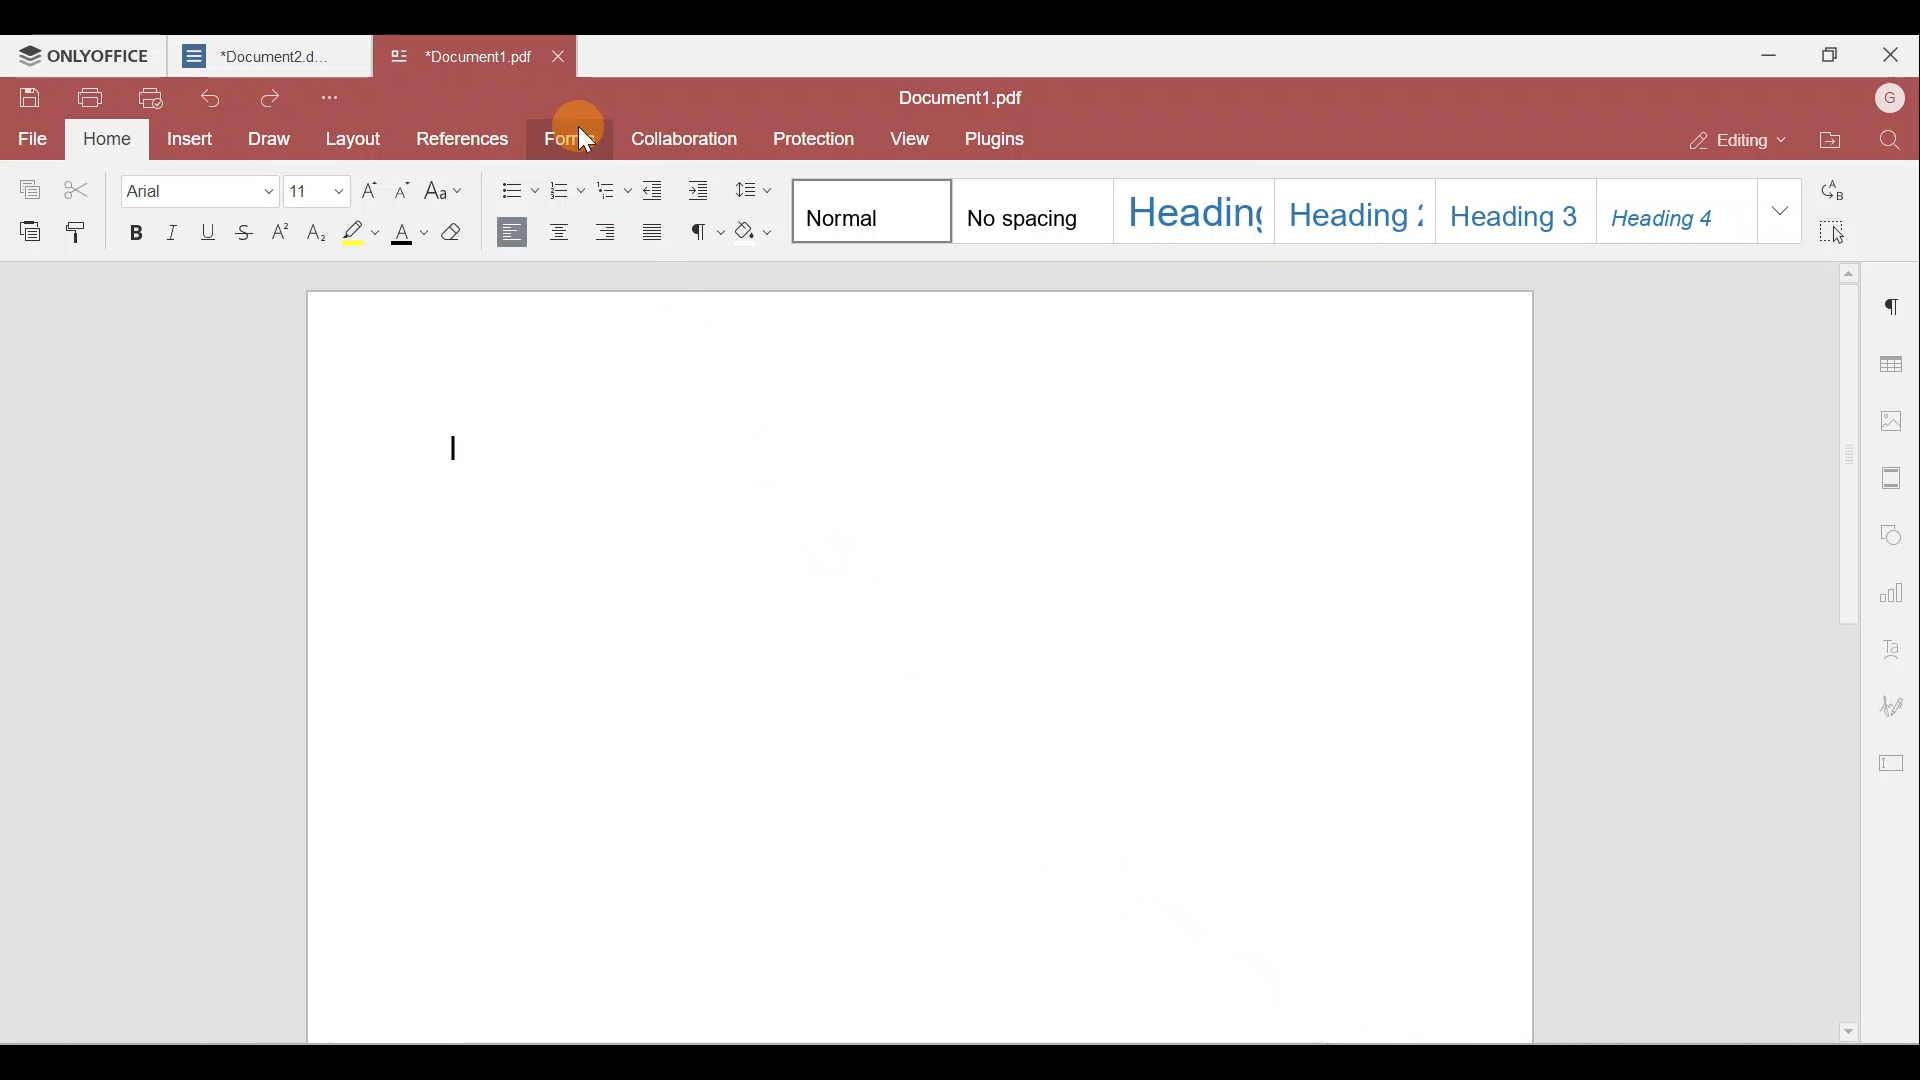  What do you see at coordinates (80, 235) in the screenshot?
I see `Copy style` at bounding box center [80, 235].